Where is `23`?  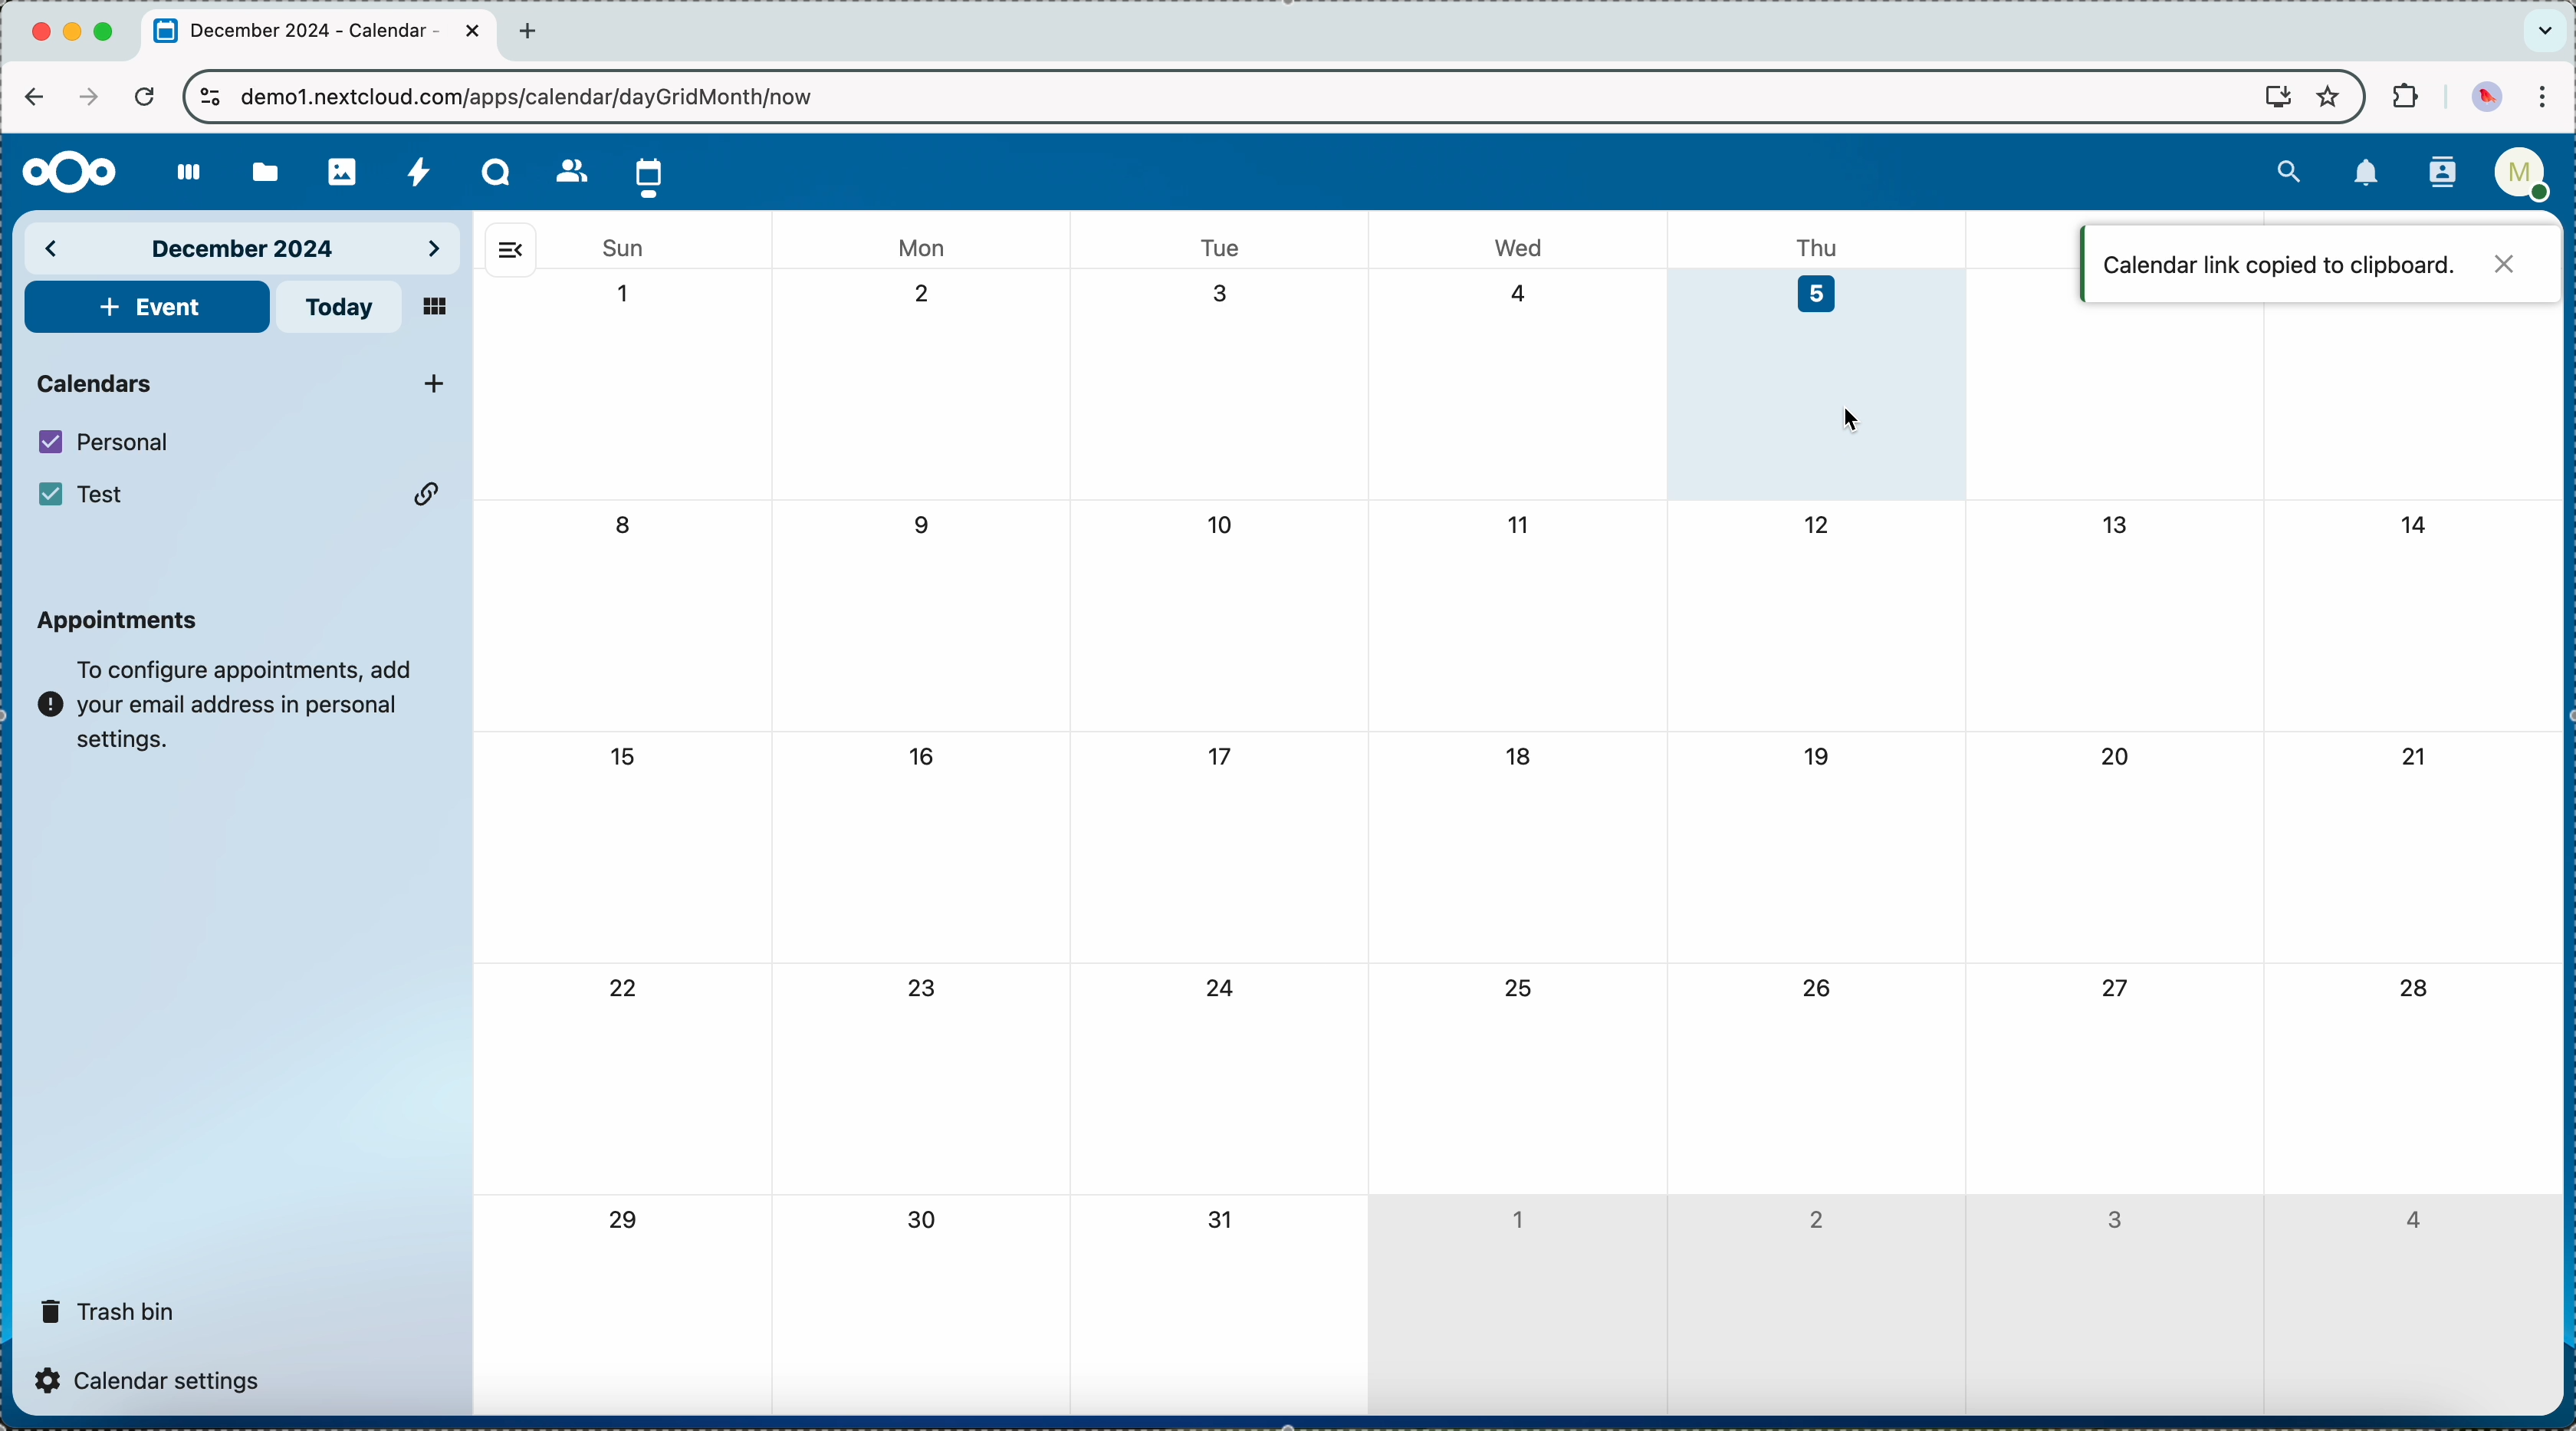
23 is located at coordinates (927, 987).